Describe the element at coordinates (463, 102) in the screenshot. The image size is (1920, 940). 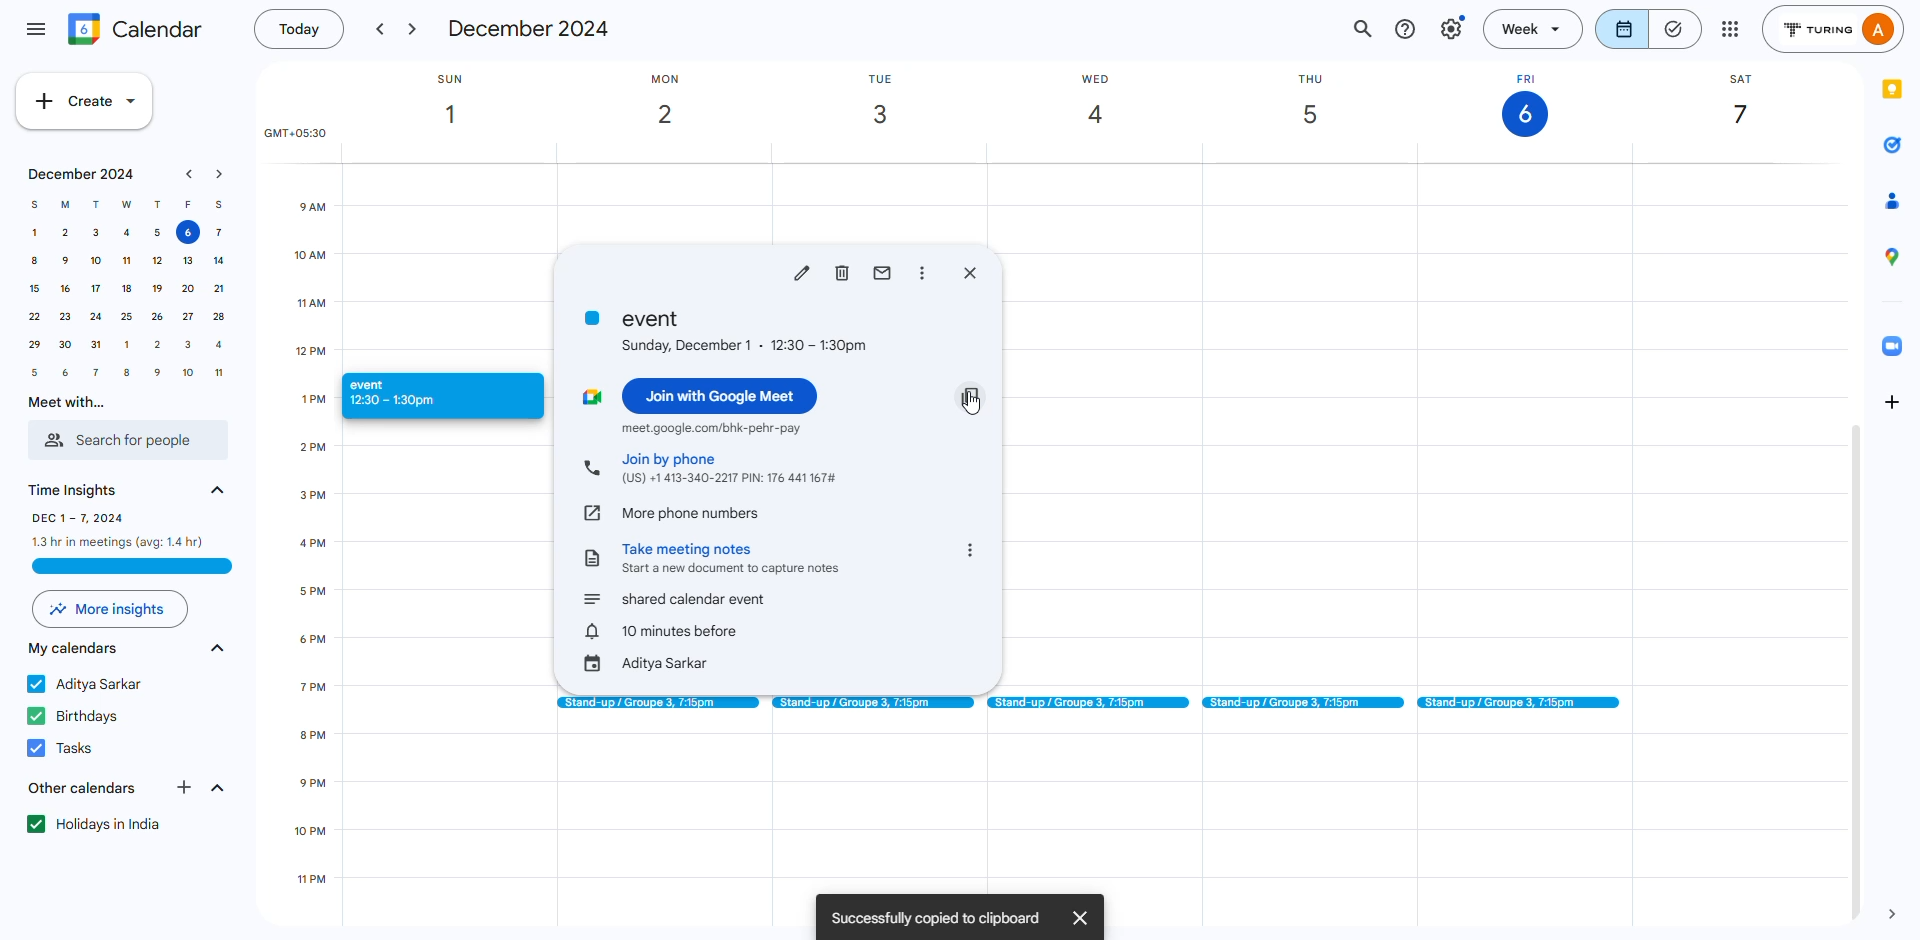
I see `sun 1` at that location.